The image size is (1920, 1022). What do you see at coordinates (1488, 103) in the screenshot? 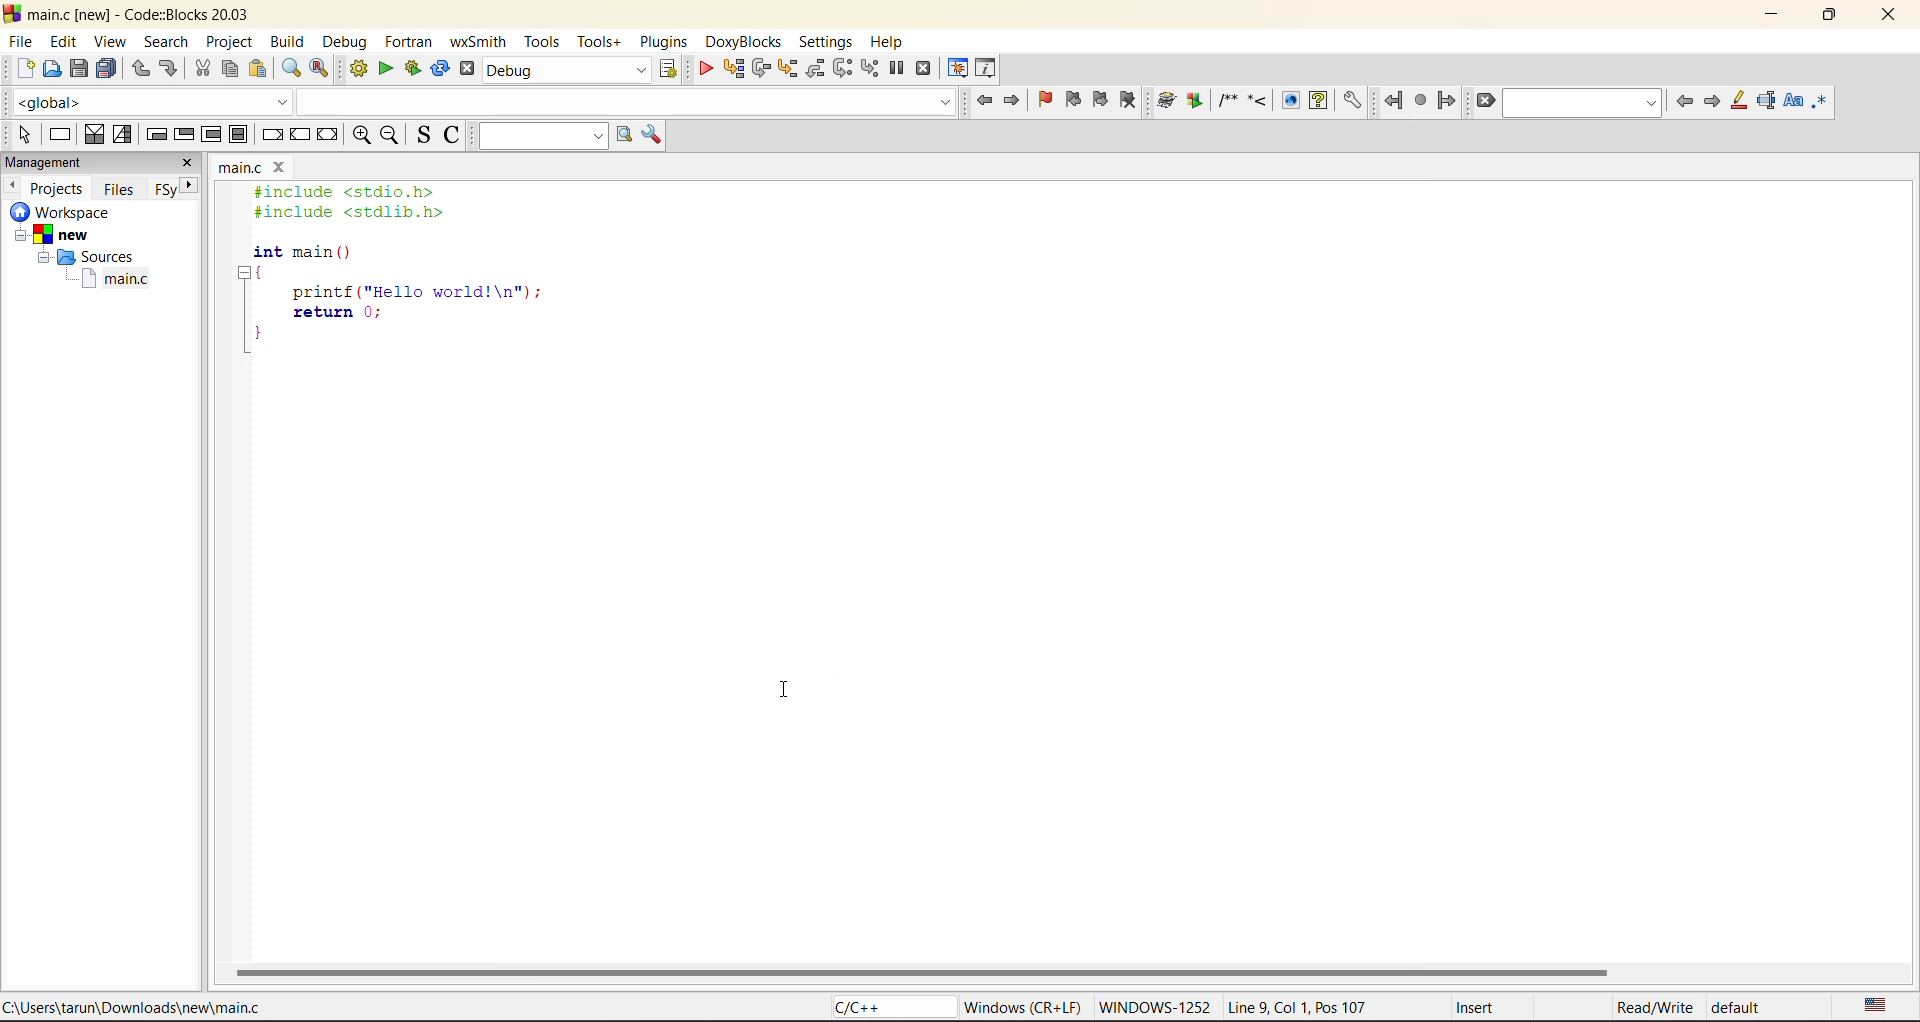
I see `clear` at bounding box center [1488, 103].